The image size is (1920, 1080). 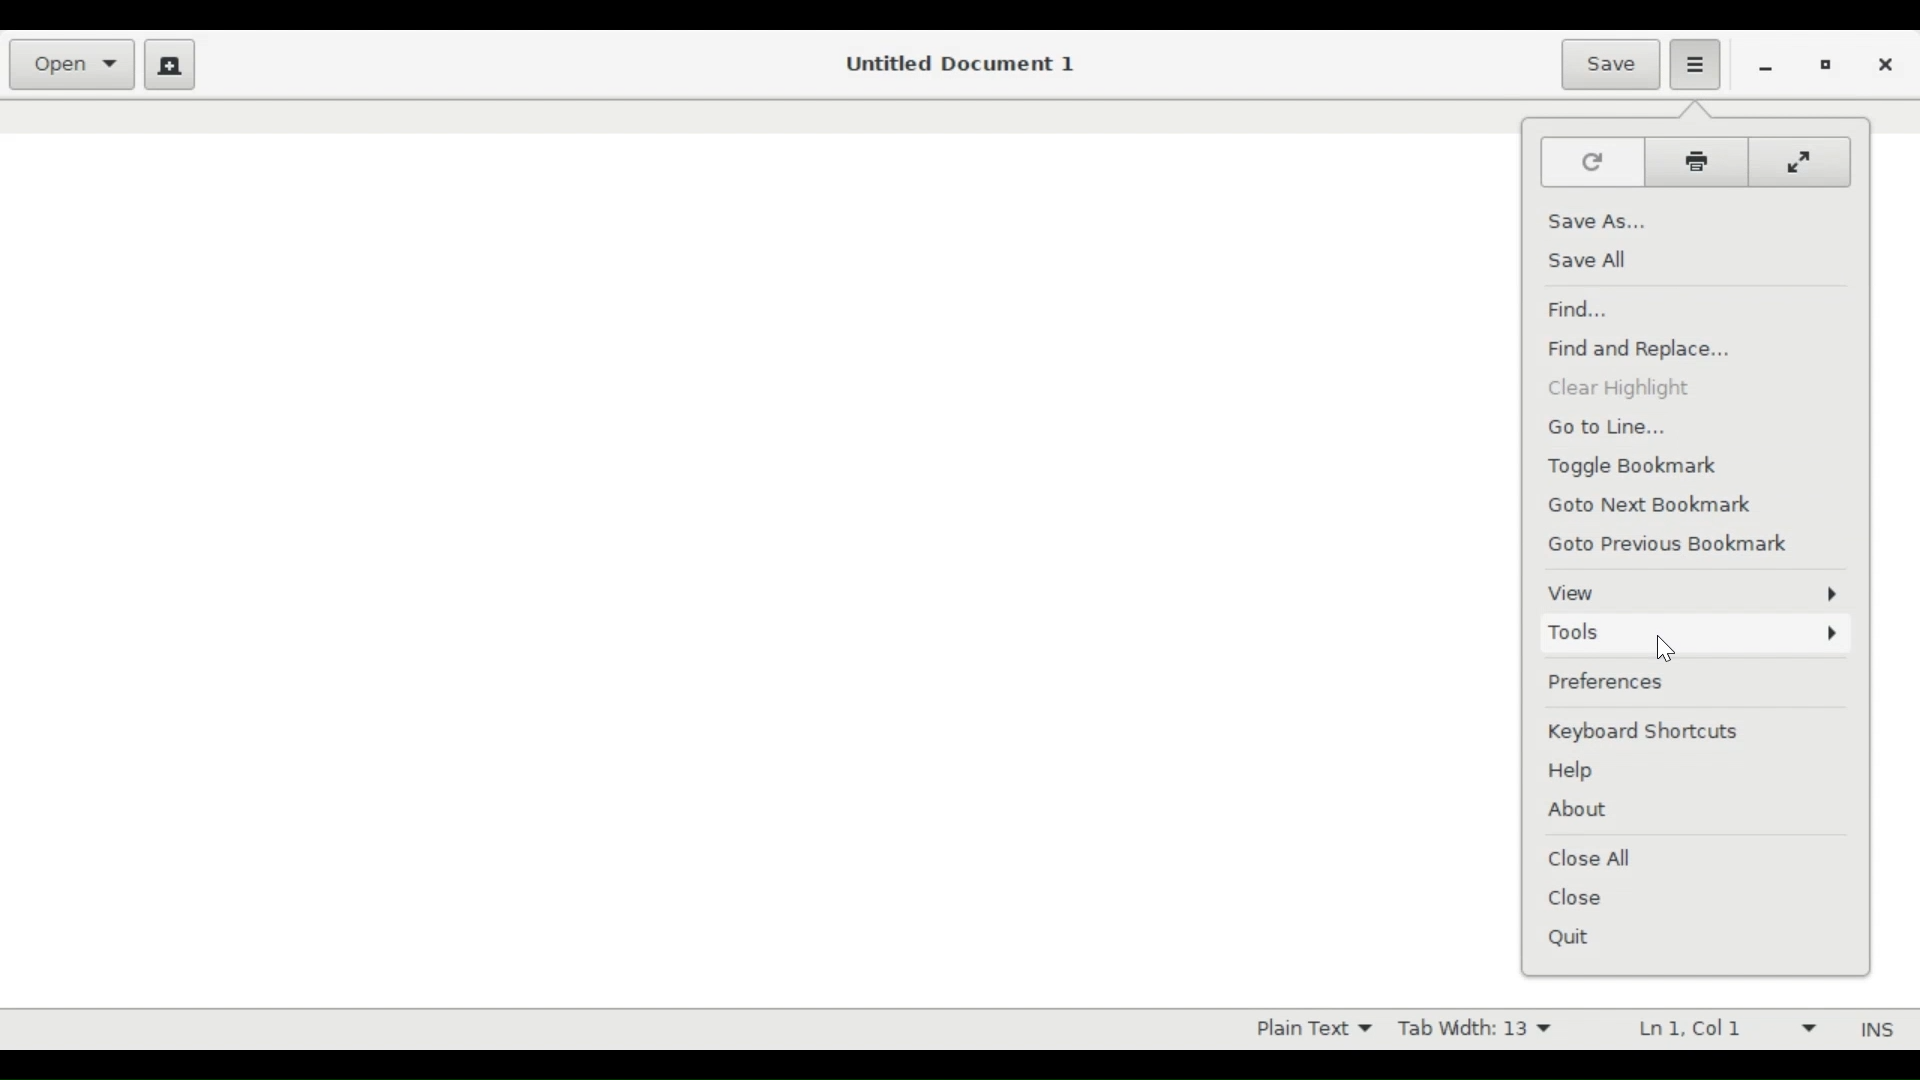 What do you see at coordinates (1681, 546) in the screenshot?
I see `Goto Previous Bookmark` at bounding box center [1681, 546].